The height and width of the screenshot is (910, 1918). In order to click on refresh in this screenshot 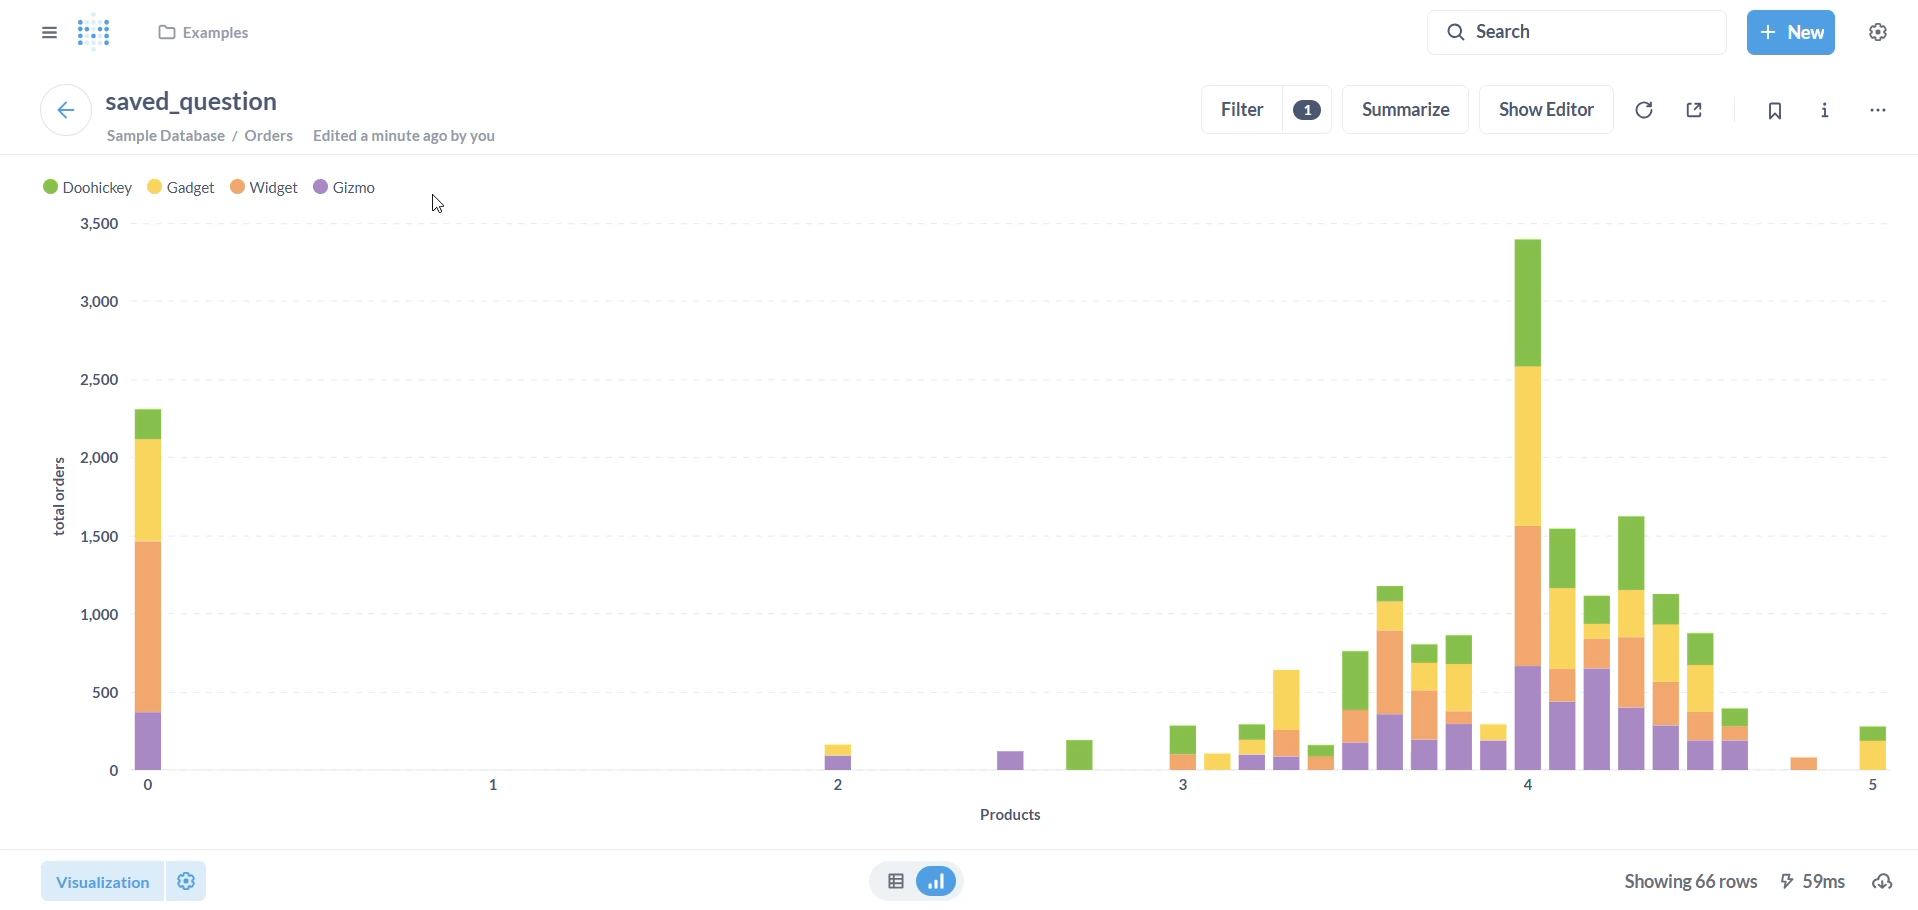, I will do `click(1642, 113)`.